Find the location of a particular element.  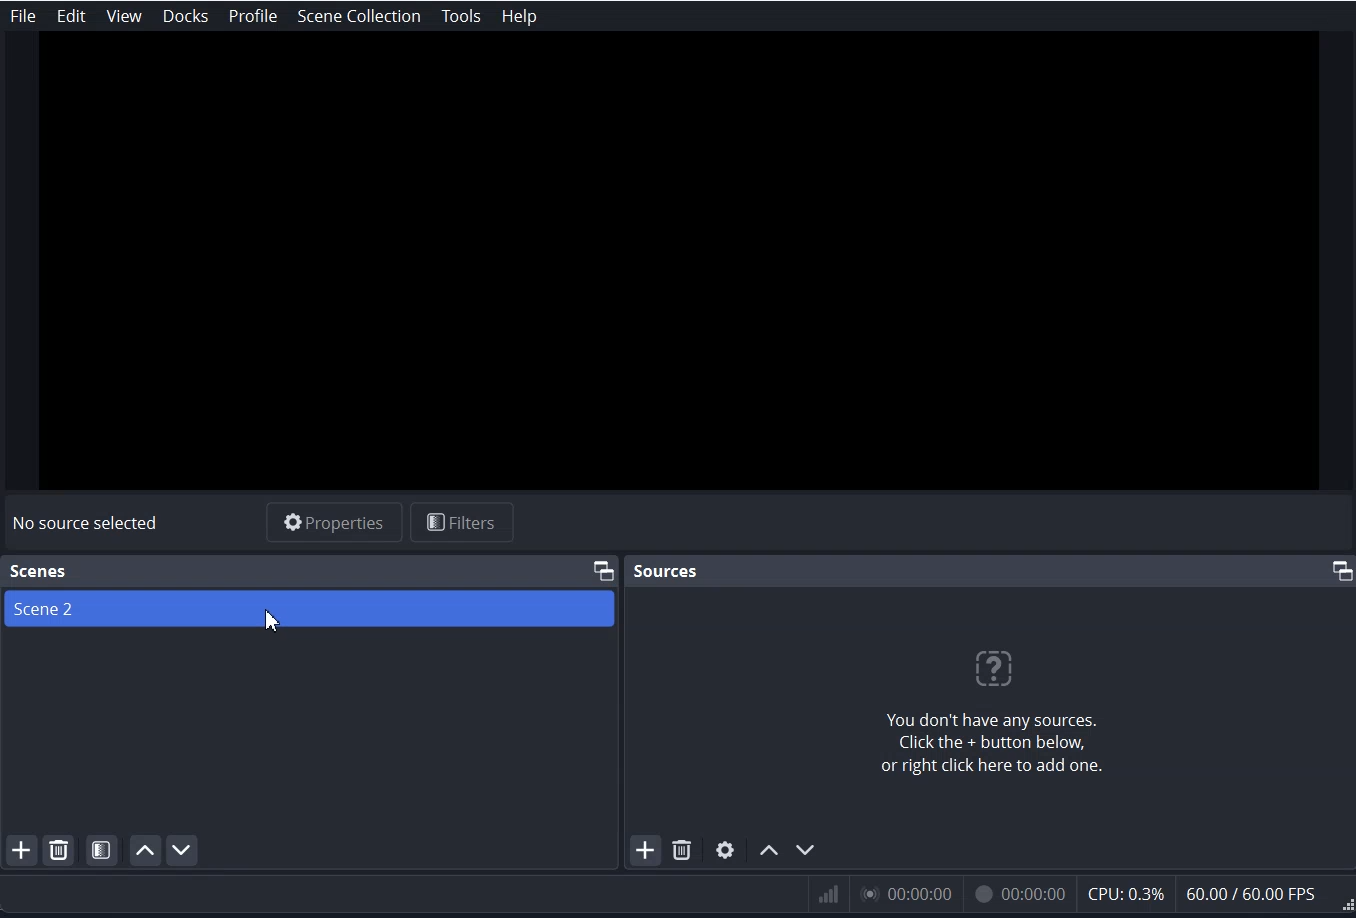

Add Source is located at coordinates (646, 849).